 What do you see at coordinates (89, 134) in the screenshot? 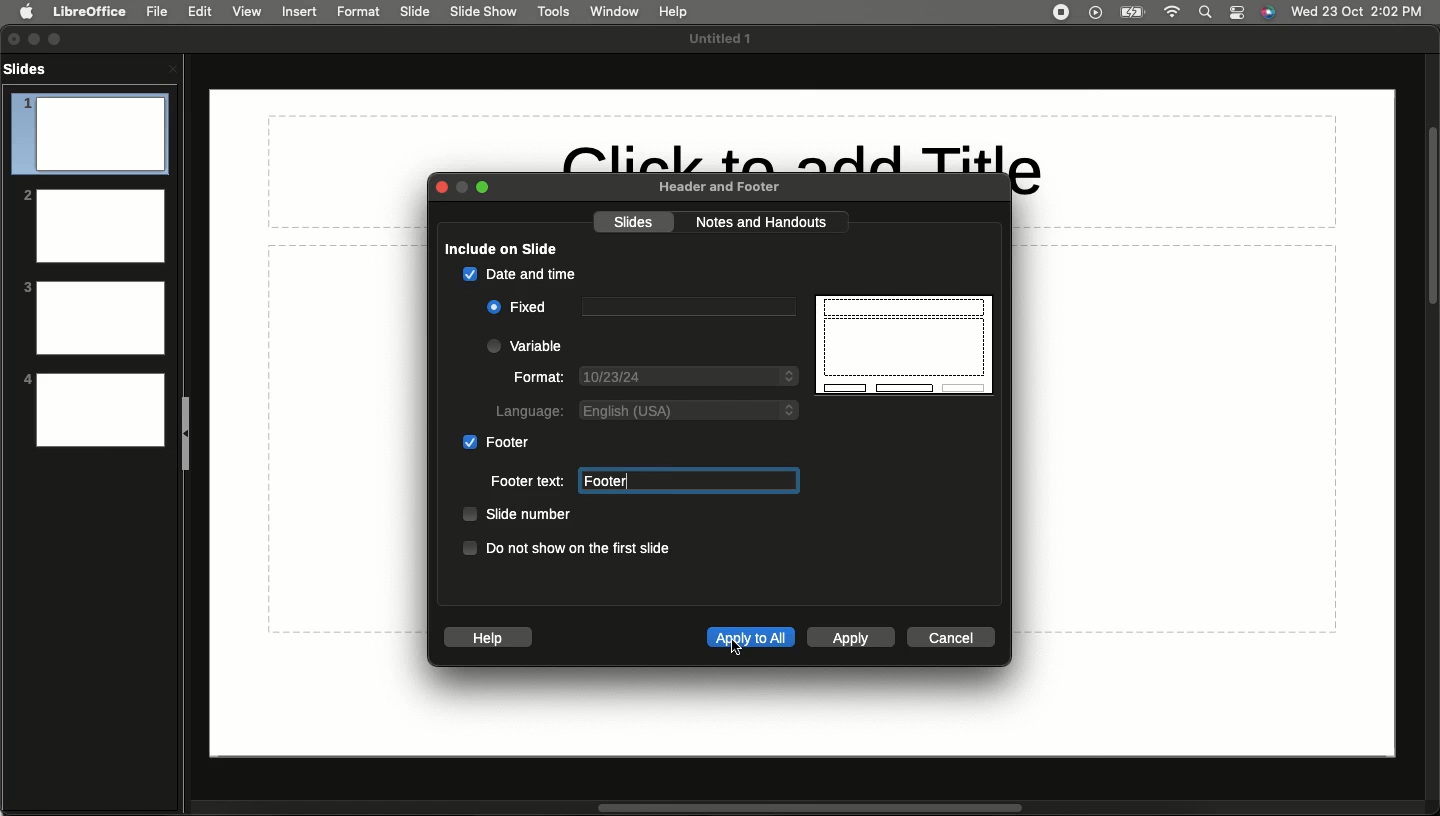
I see `1` at bounding box center [89, 134].